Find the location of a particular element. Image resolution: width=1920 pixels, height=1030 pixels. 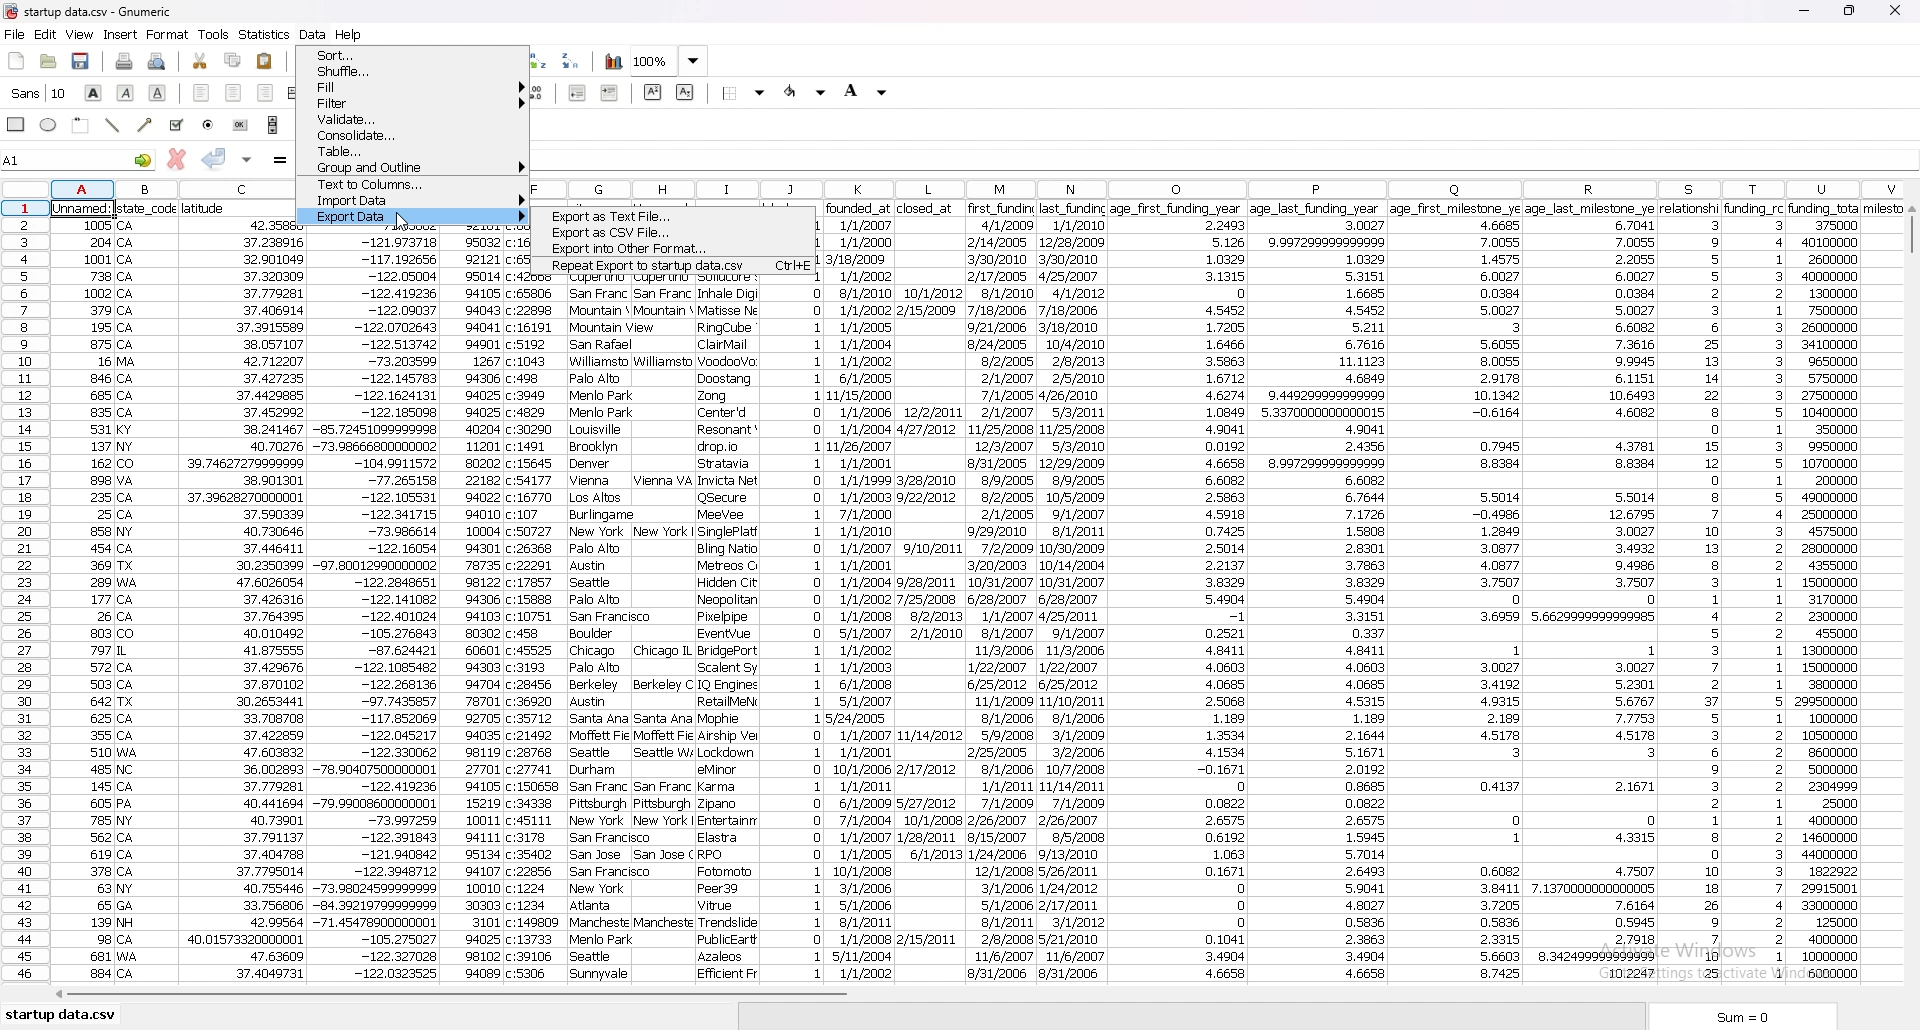

daat is located at coordinates (1457, 593).